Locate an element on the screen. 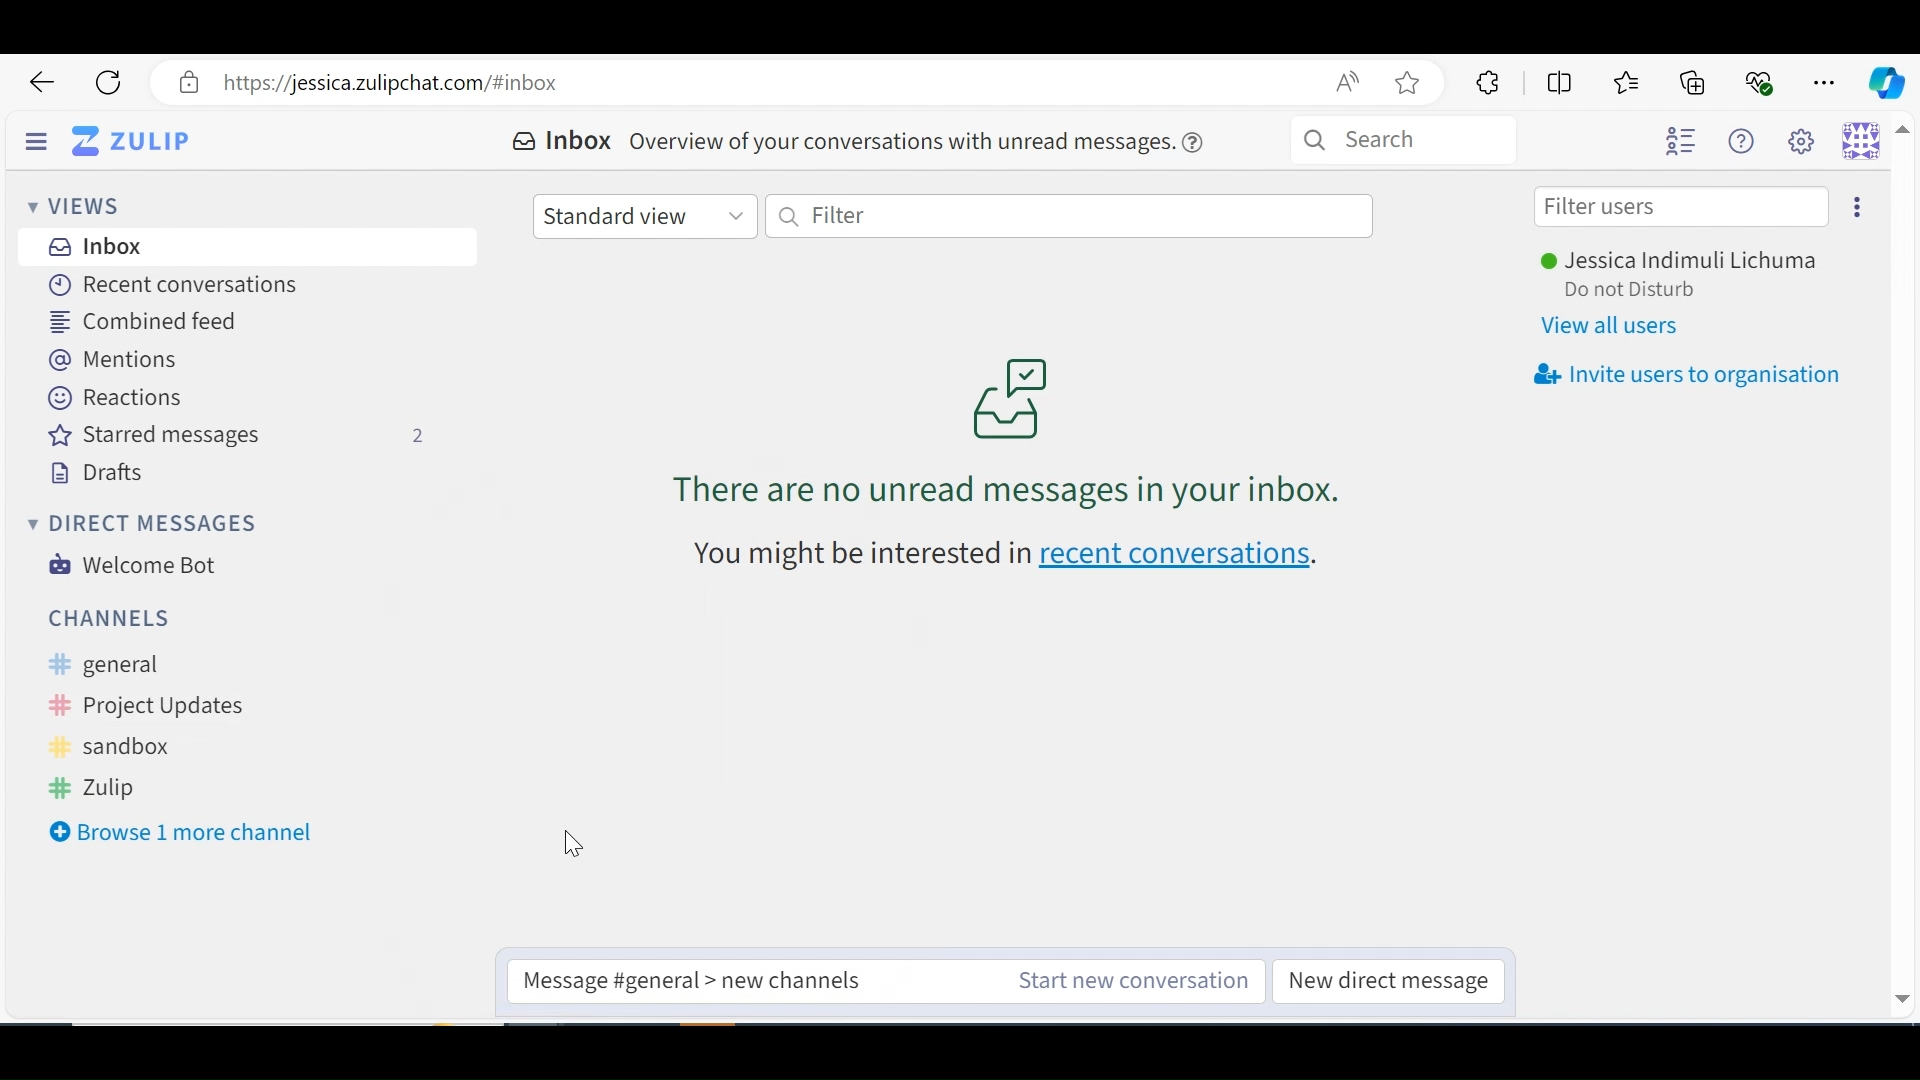  unread messages is located at coordinates (1007, 430).